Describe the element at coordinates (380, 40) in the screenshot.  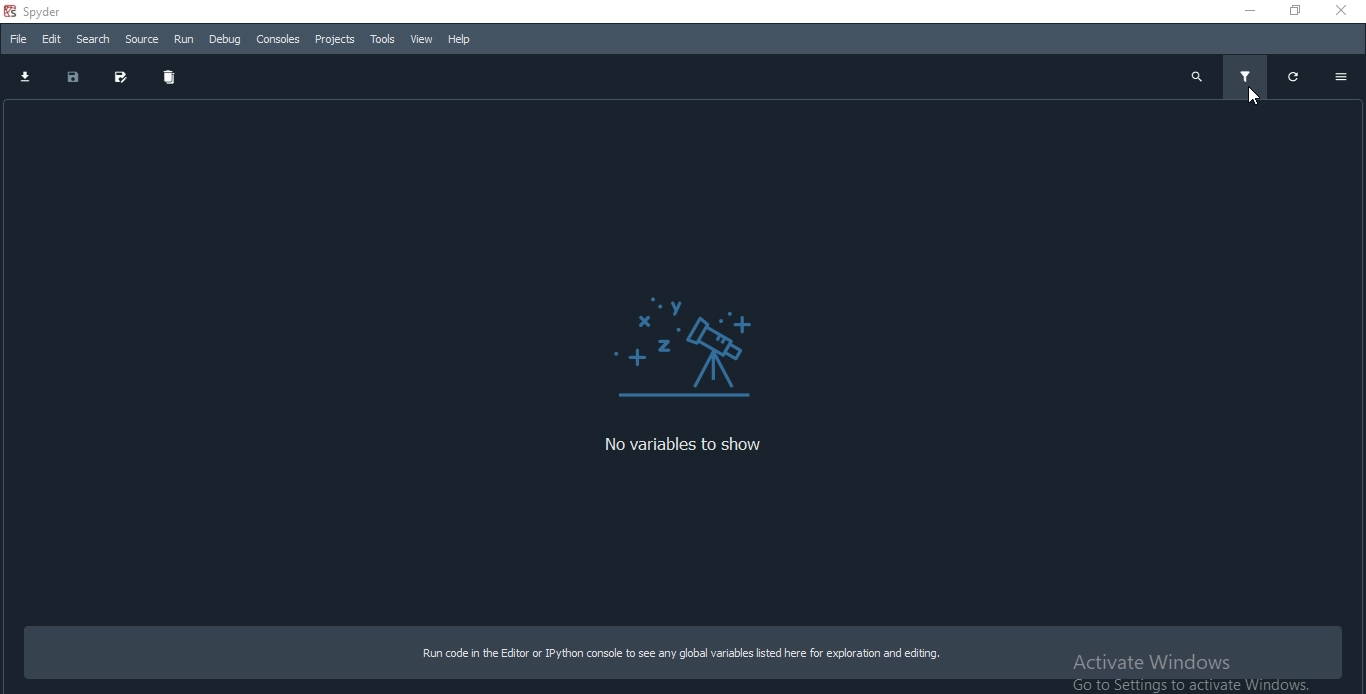
I see `Tools` at that location.